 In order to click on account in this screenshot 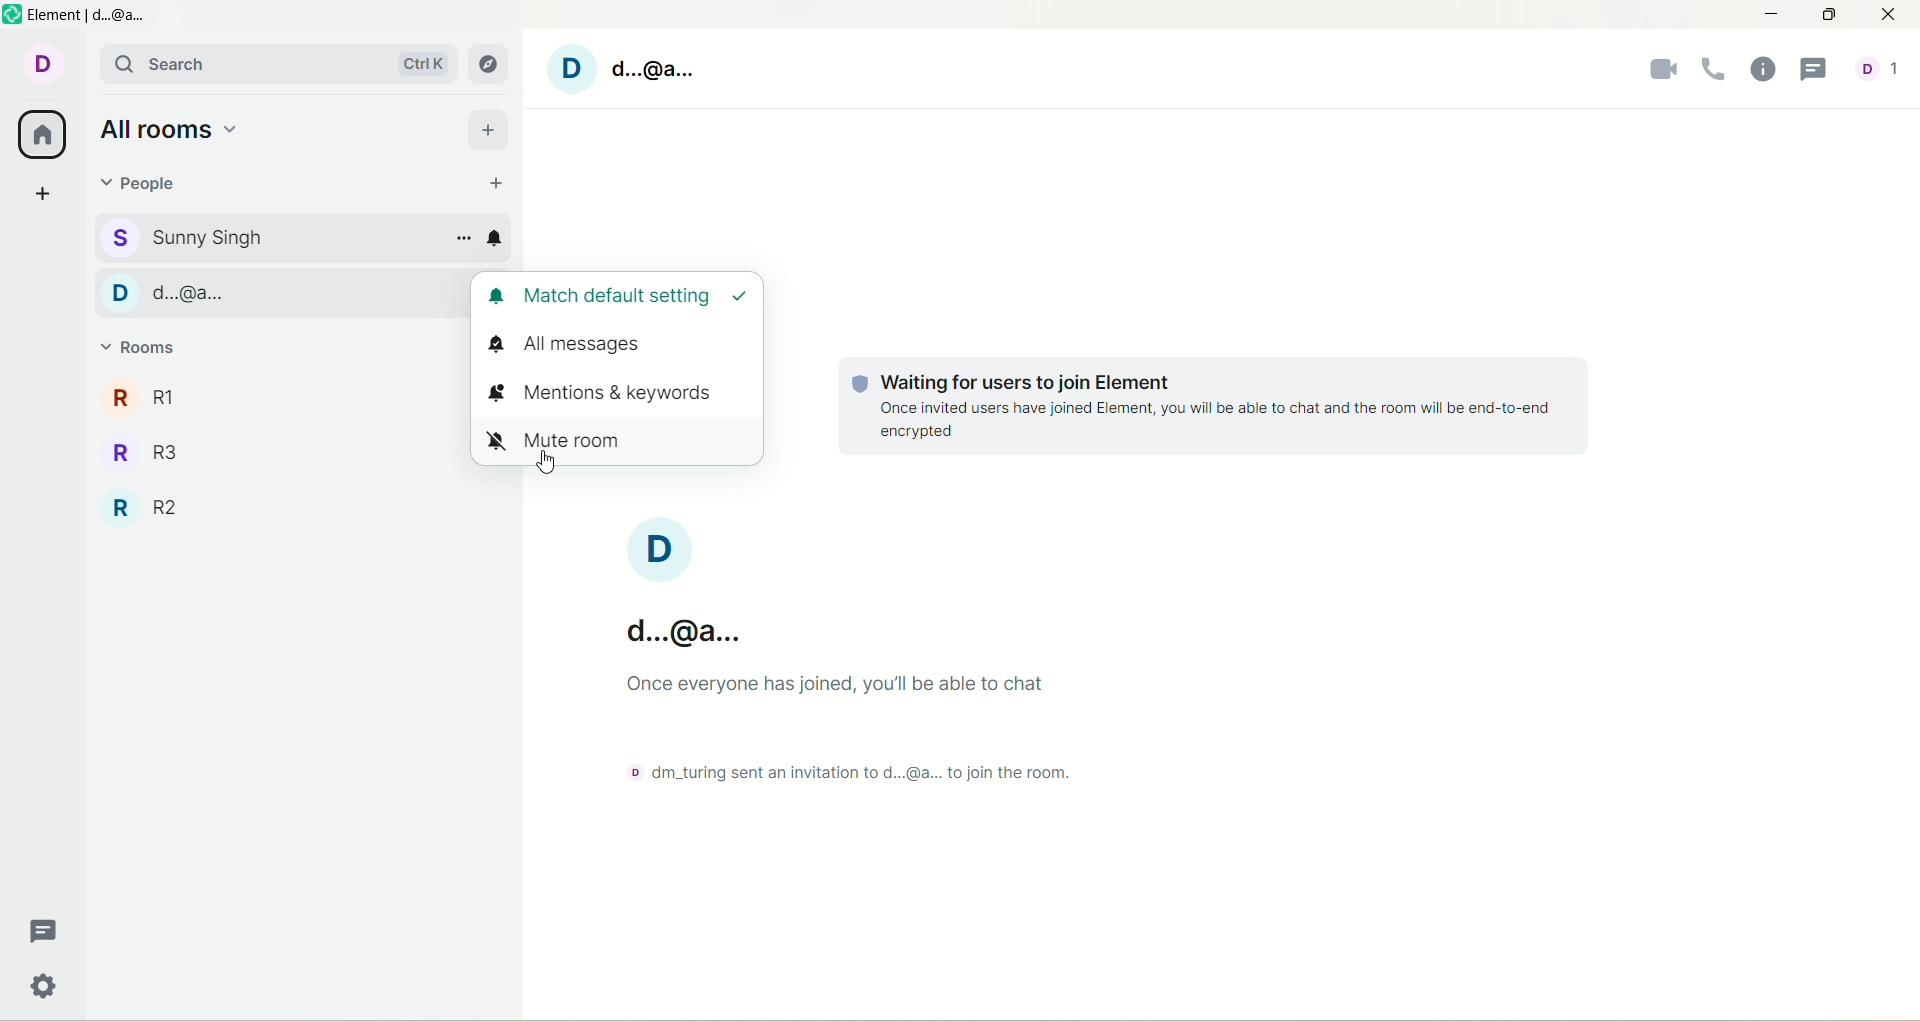, I will do `click(1882, 64)`.